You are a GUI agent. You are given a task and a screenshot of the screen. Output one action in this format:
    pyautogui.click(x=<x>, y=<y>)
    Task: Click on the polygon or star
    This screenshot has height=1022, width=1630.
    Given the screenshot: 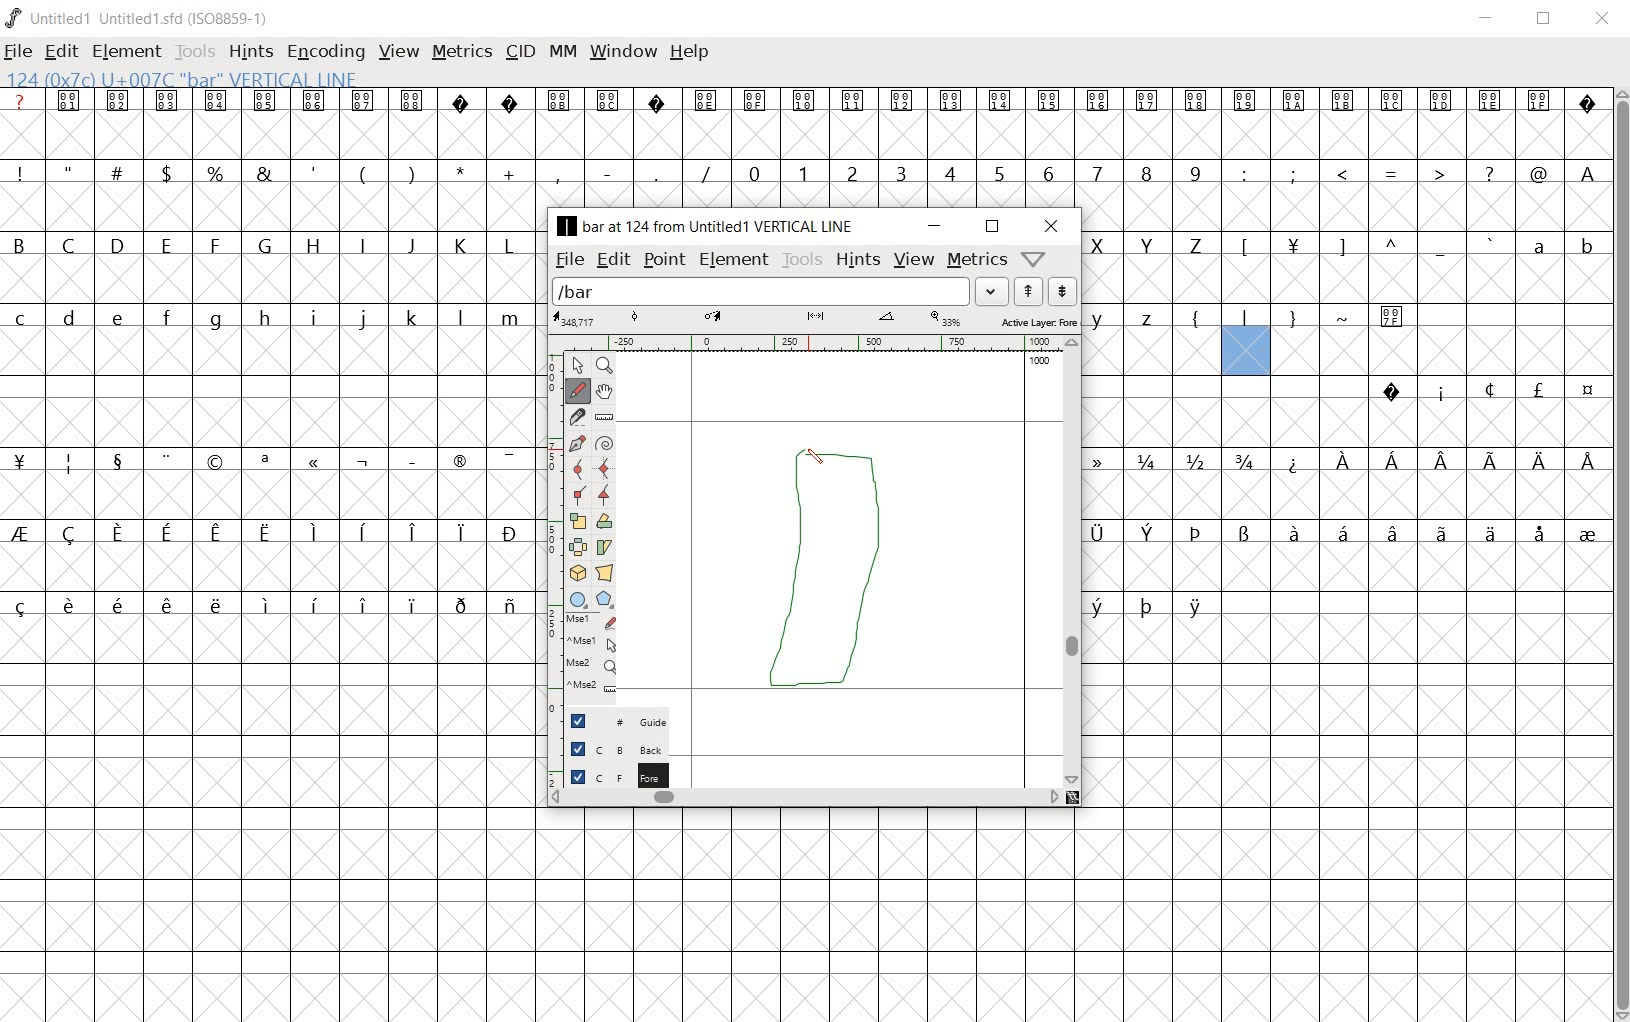 What is the action you would take?
    pyautogui.click(x=607, y=599)
    